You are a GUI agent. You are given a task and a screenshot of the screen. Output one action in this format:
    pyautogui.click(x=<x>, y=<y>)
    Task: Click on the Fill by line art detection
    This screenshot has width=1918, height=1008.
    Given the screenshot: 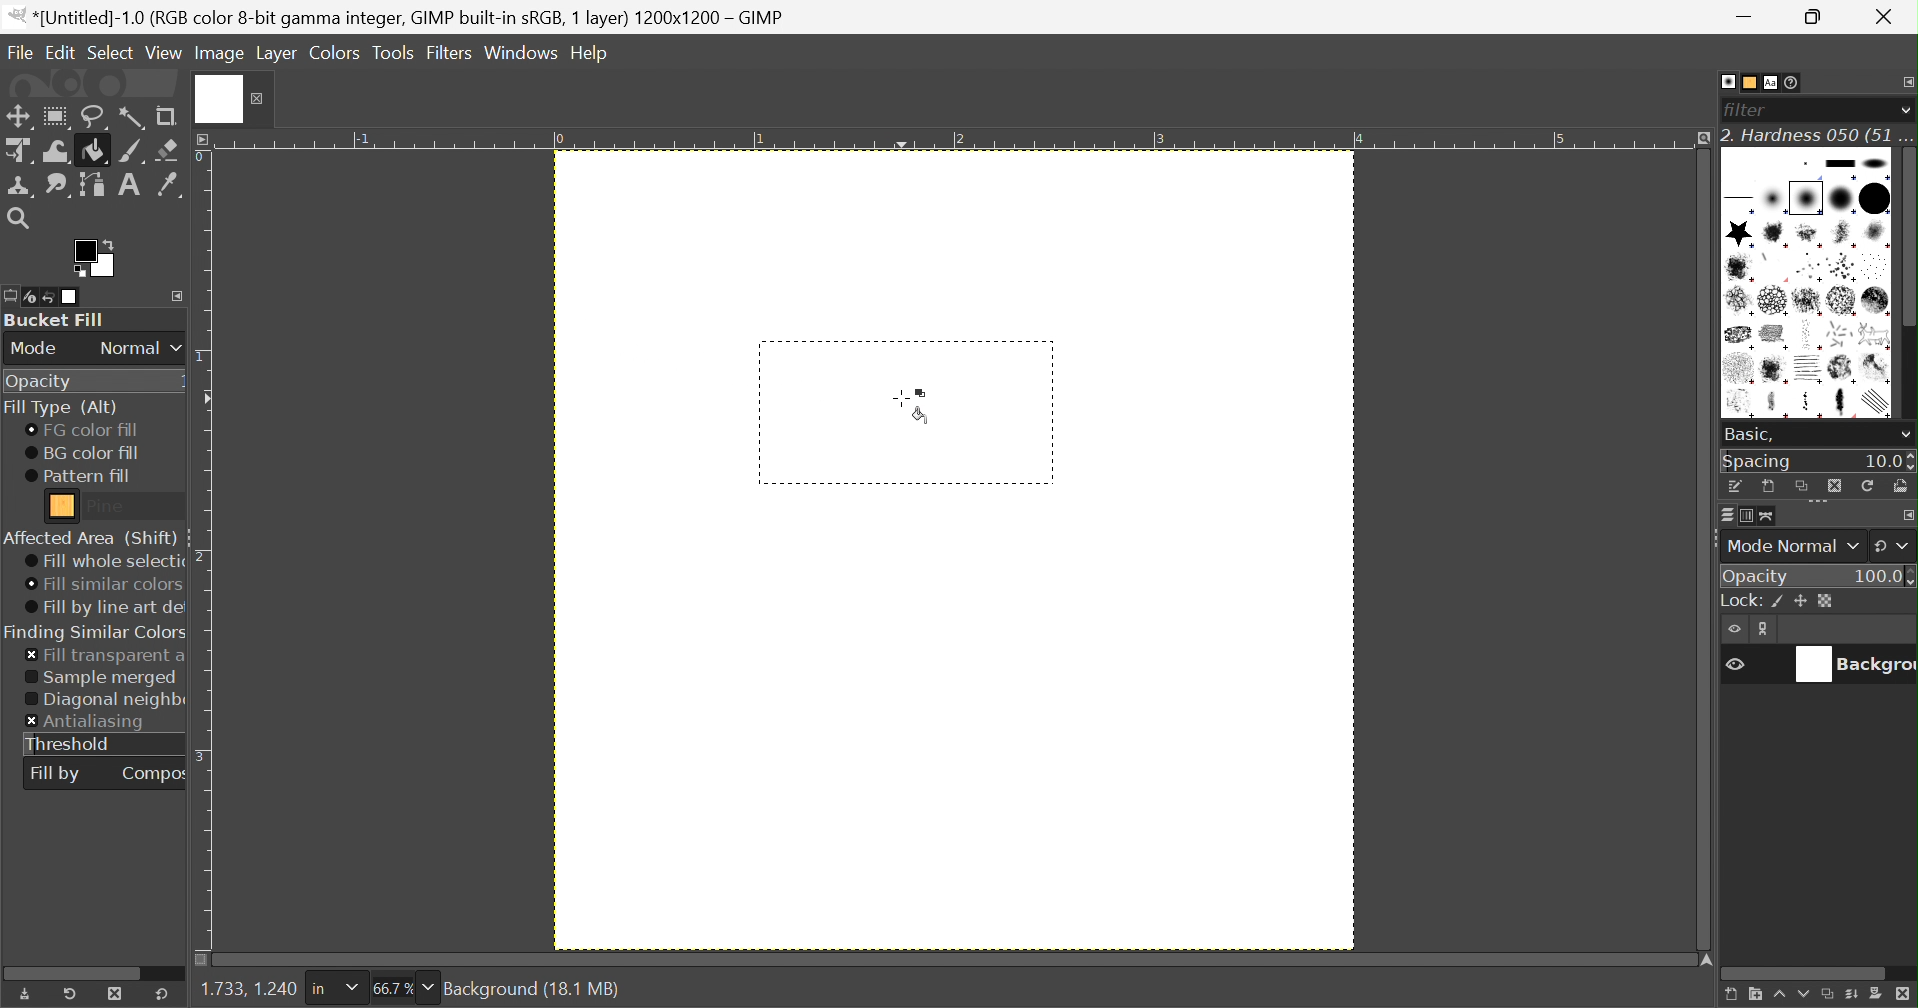 What is the action you would take?
    pyautogui.click(x=106, y=608)
    